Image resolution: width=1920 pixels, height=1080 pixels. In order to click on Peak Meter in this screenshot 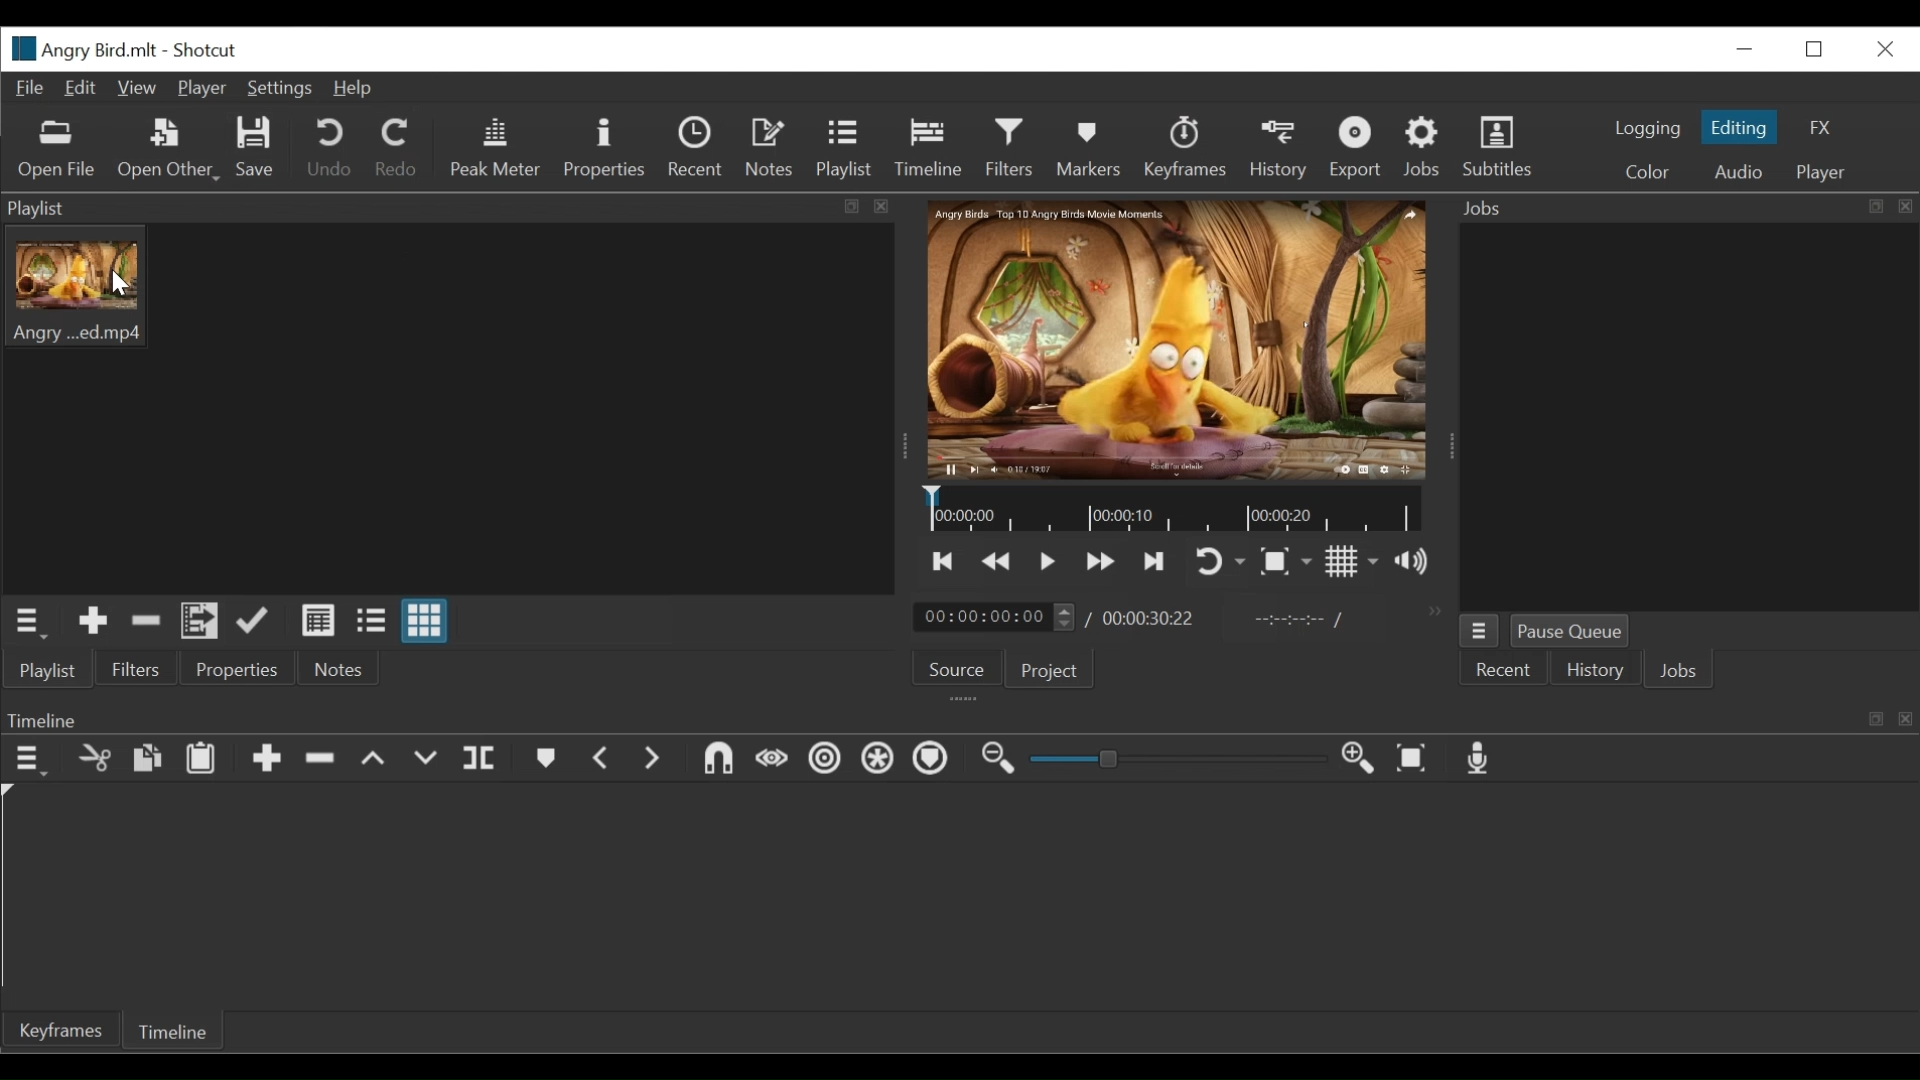, I will do `click(497, 147)`.